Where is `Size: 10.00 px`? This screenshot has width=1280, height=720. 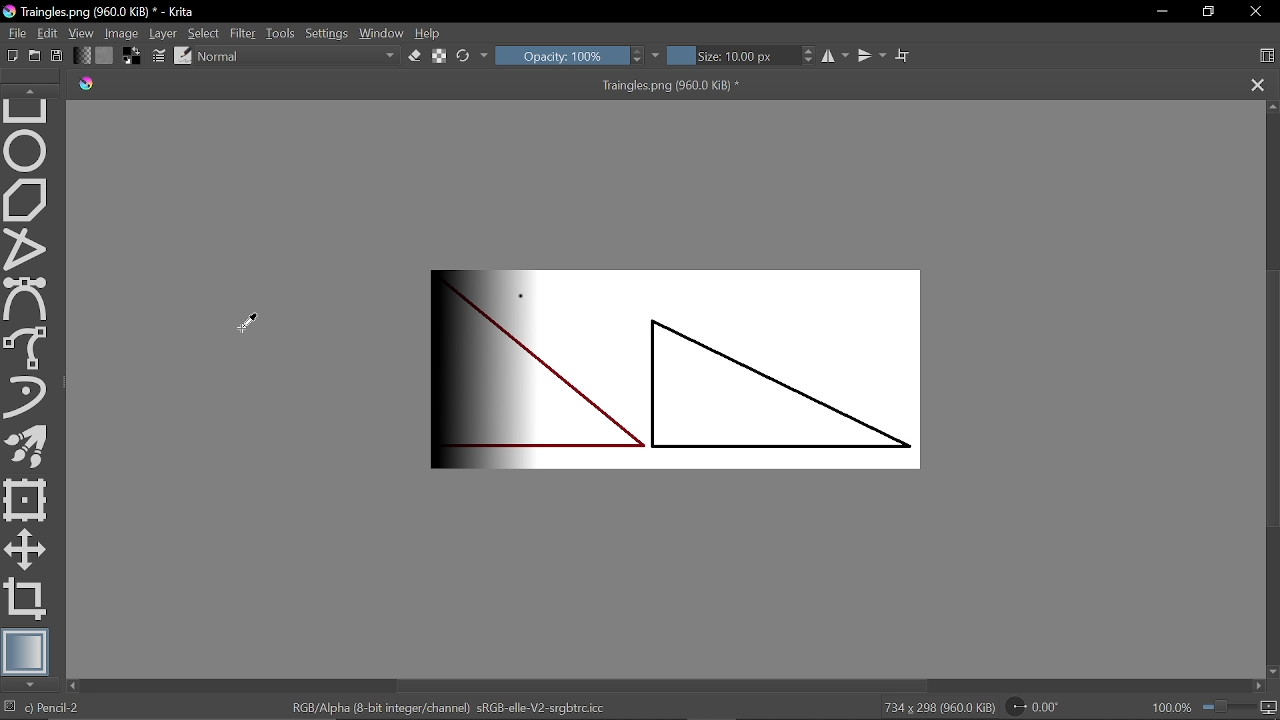
Size: 10.00 px is located at coordinates (731, 57).